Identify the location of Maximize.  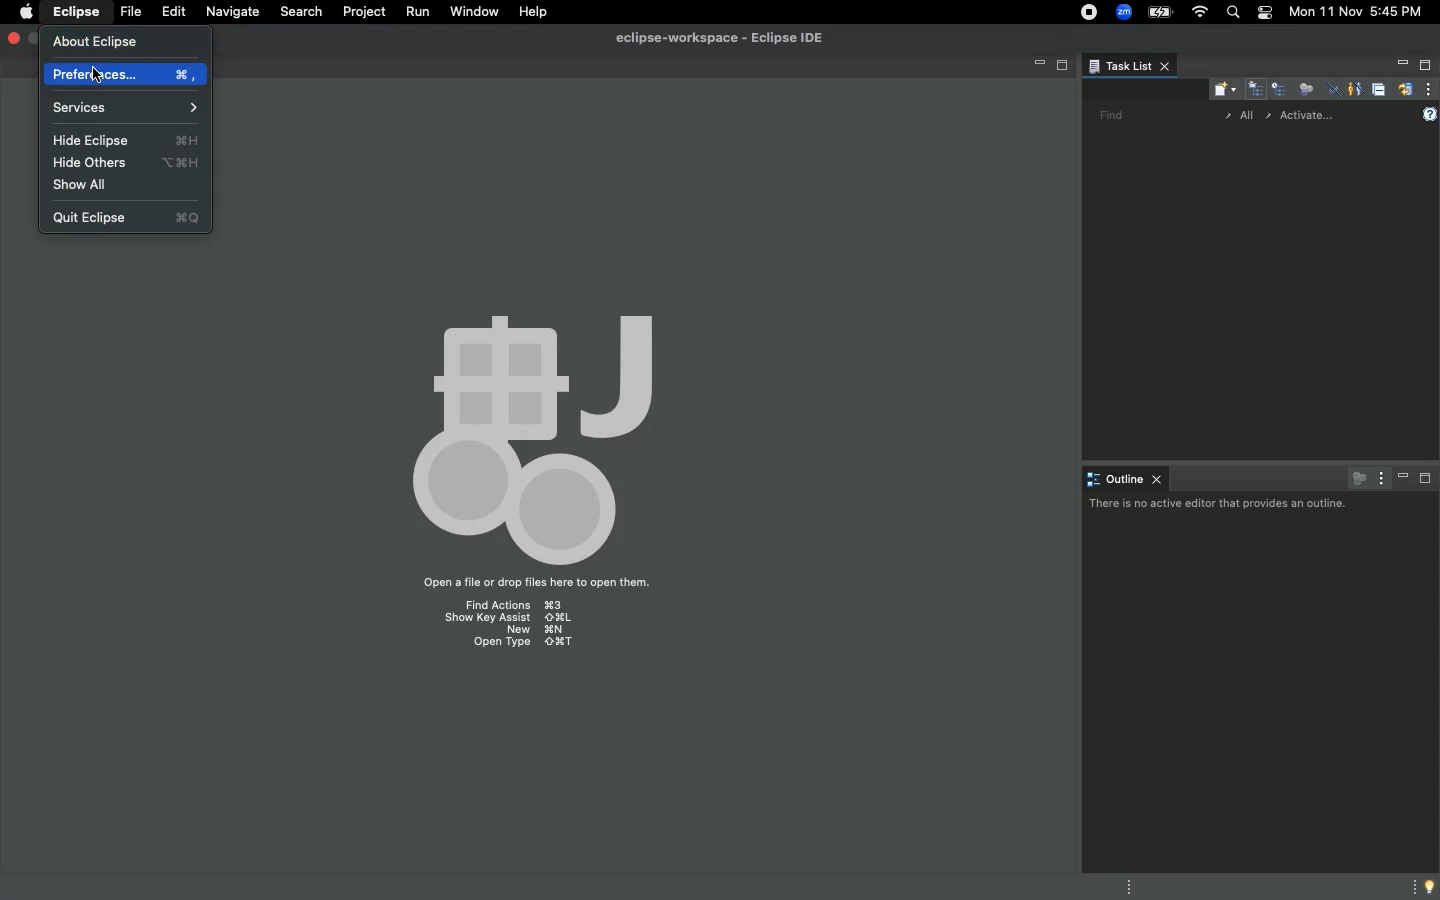
(1063, 68).